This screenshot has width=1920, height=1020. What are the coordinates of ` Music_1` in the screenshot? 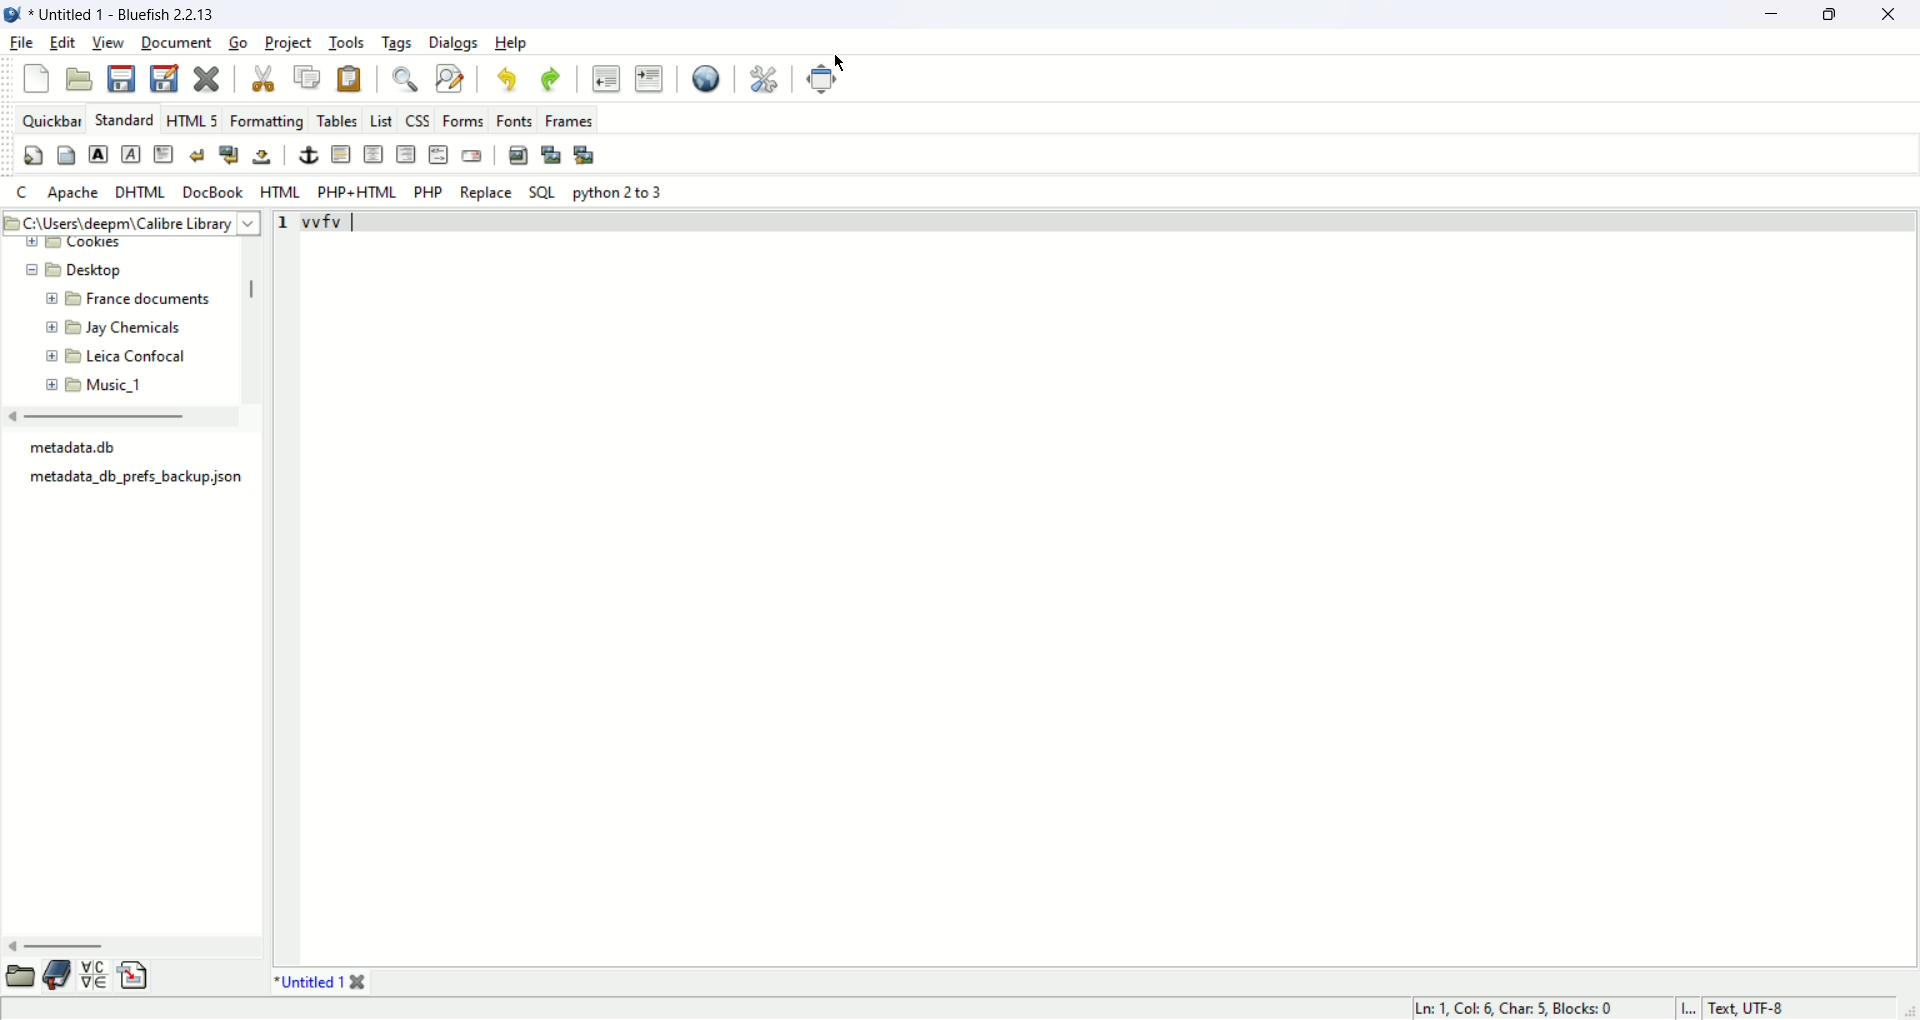 It's located at (115, 385).